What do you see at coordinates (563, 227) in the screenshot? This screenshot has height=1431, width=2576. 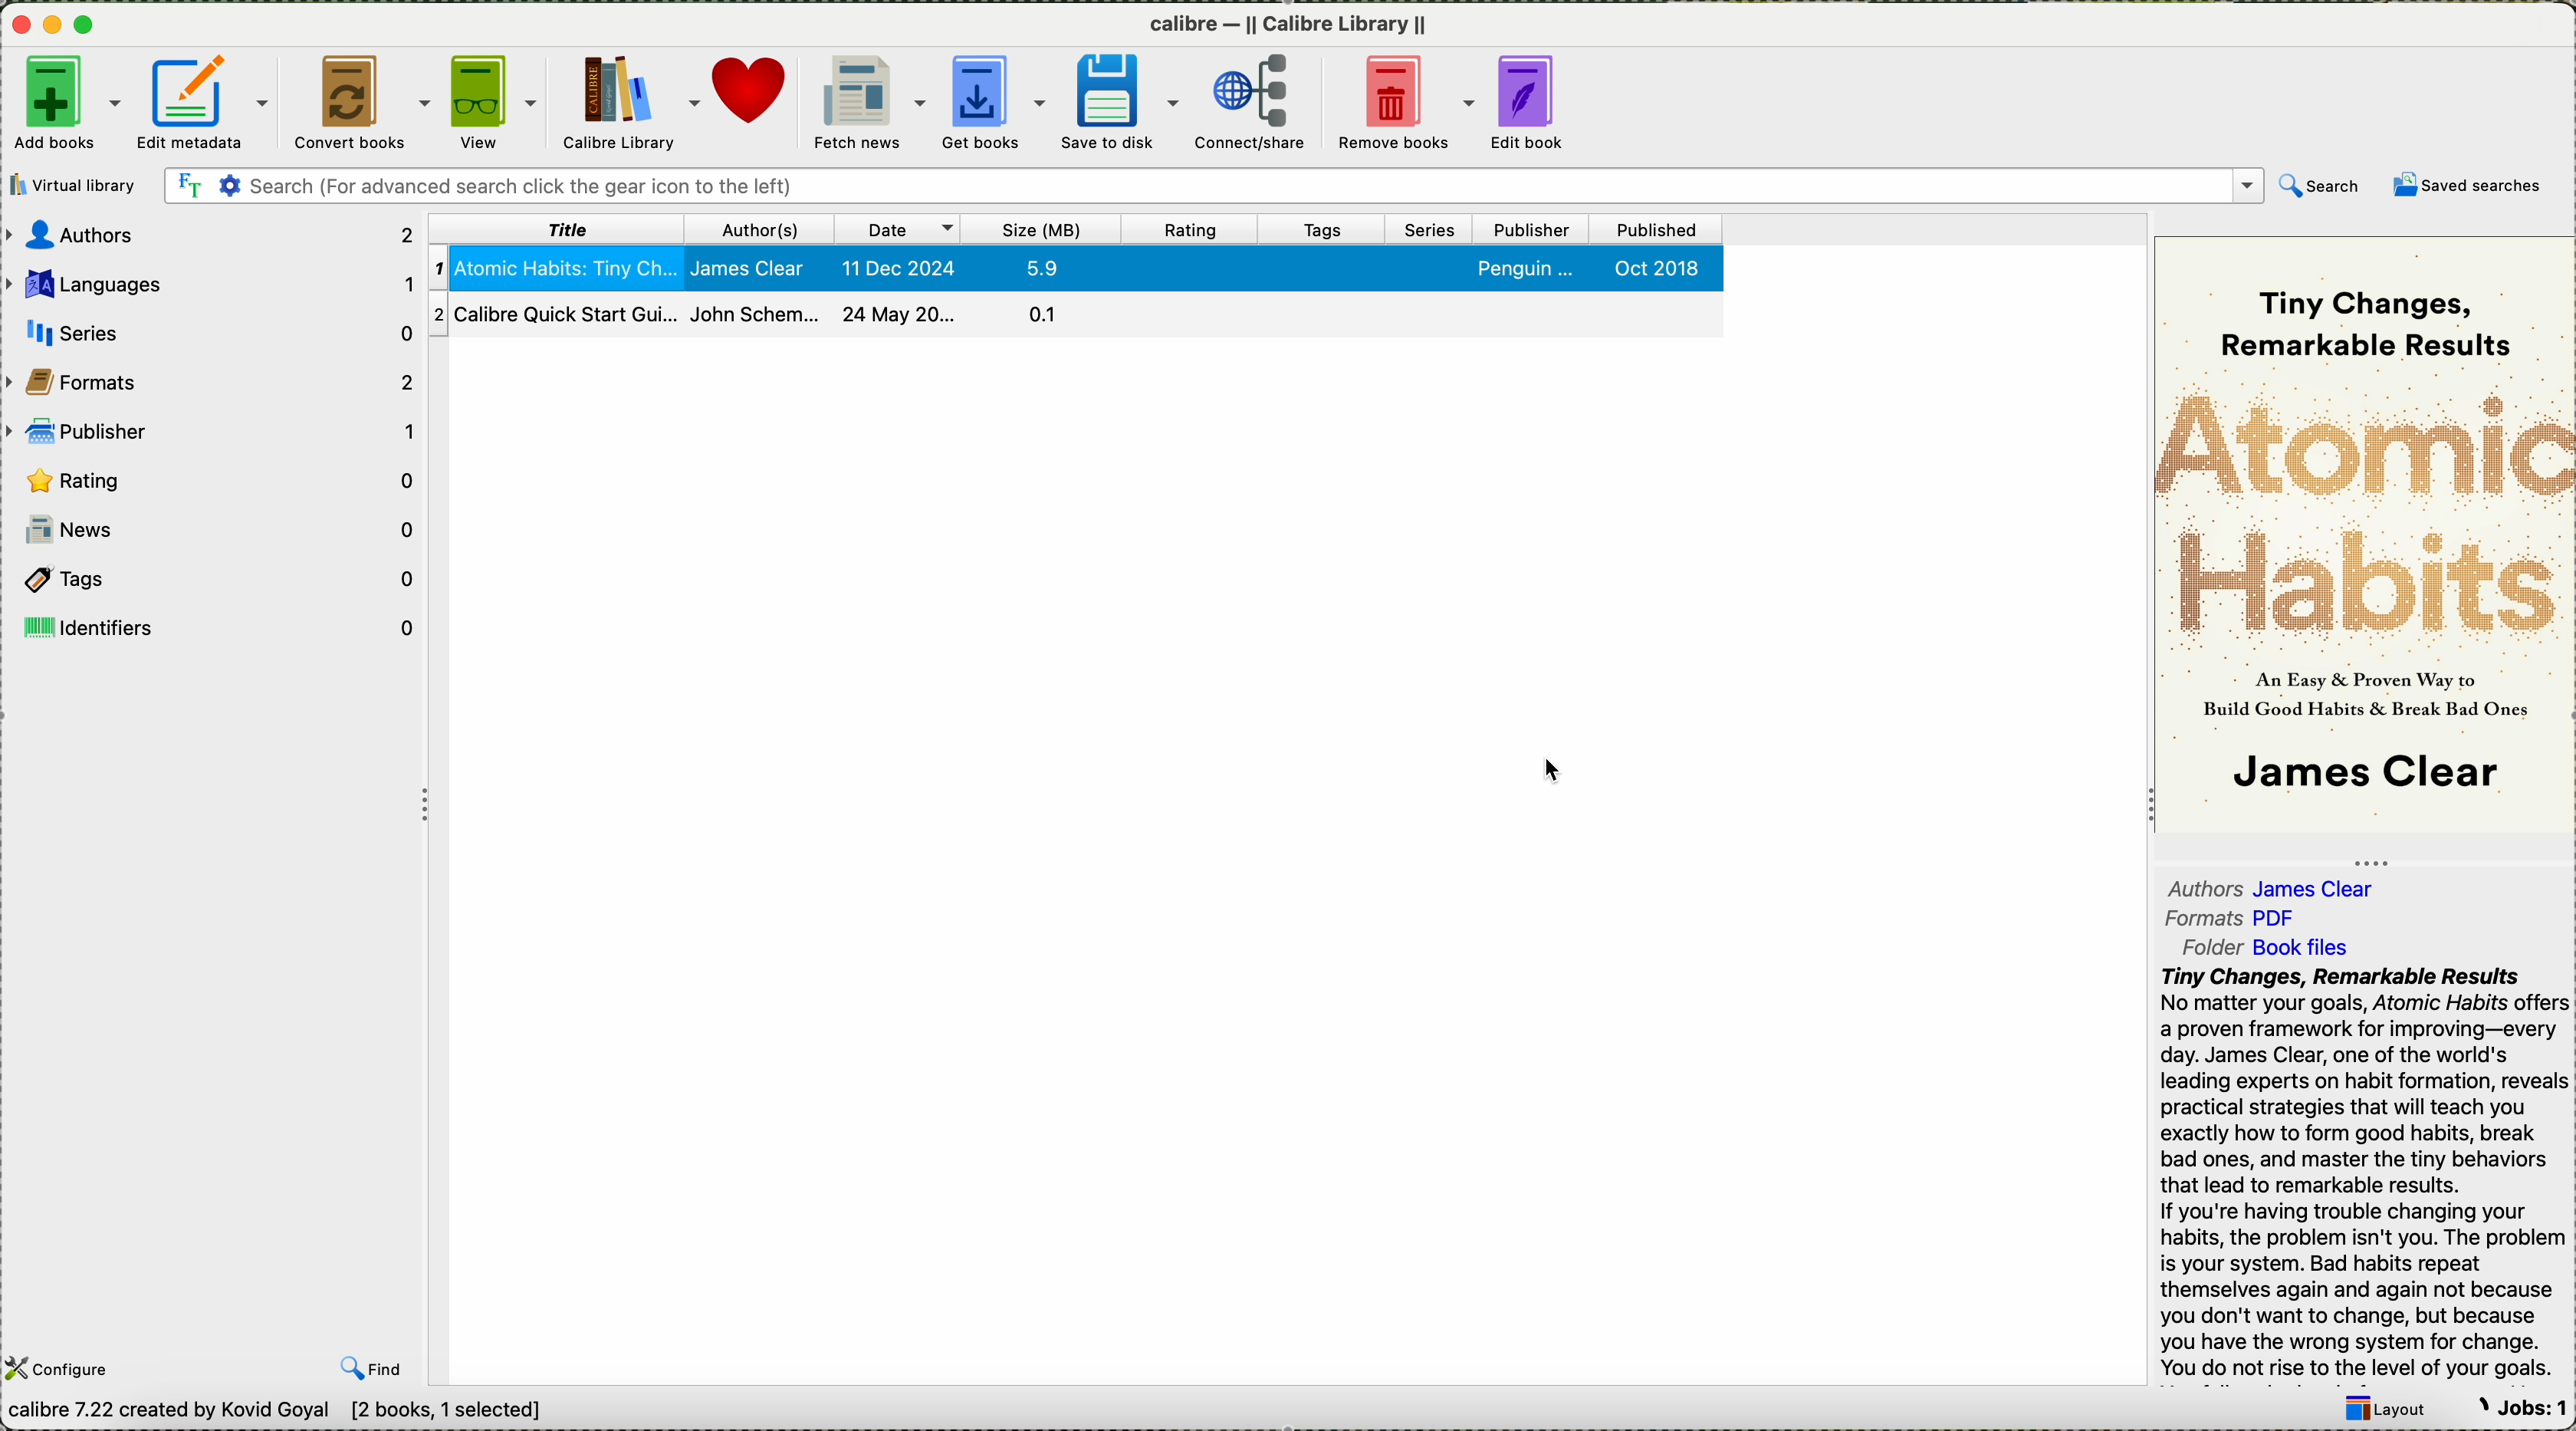 I see `title` at bounding box center [563, 227].